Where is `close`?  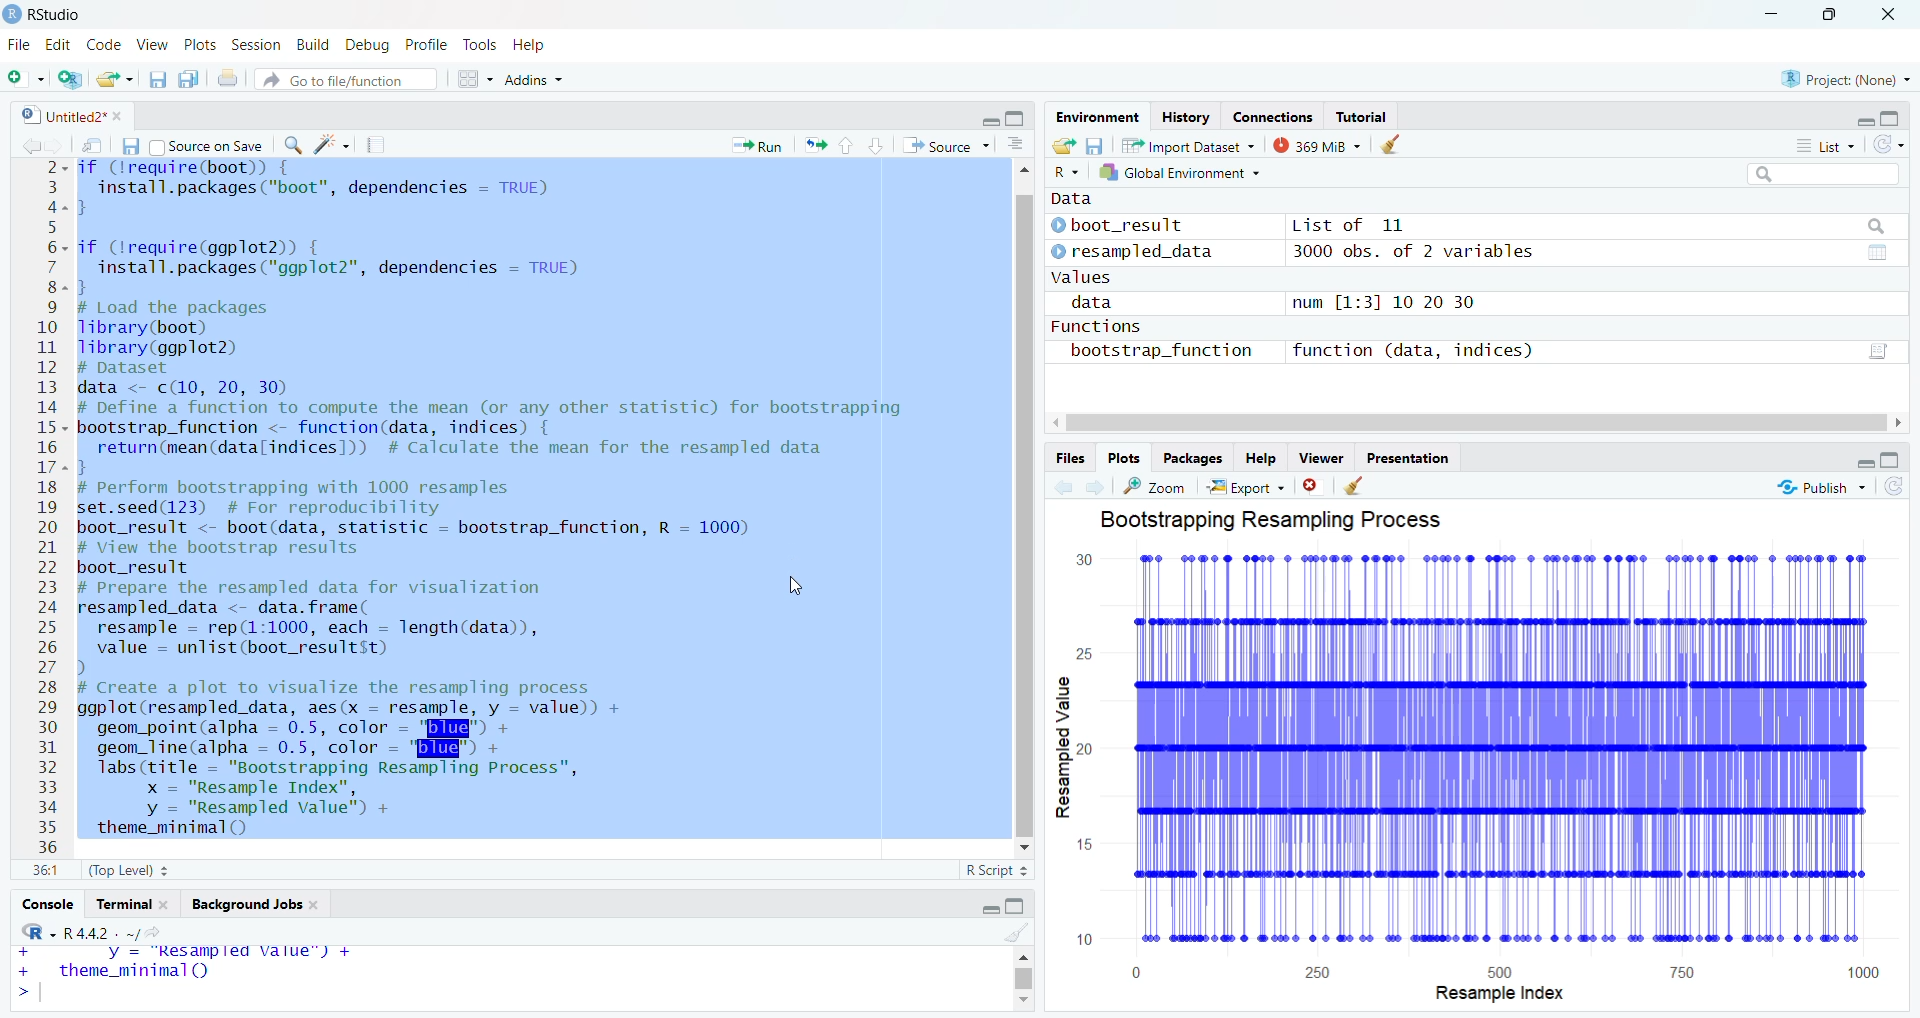 close is located at coordinates (1877, 15).